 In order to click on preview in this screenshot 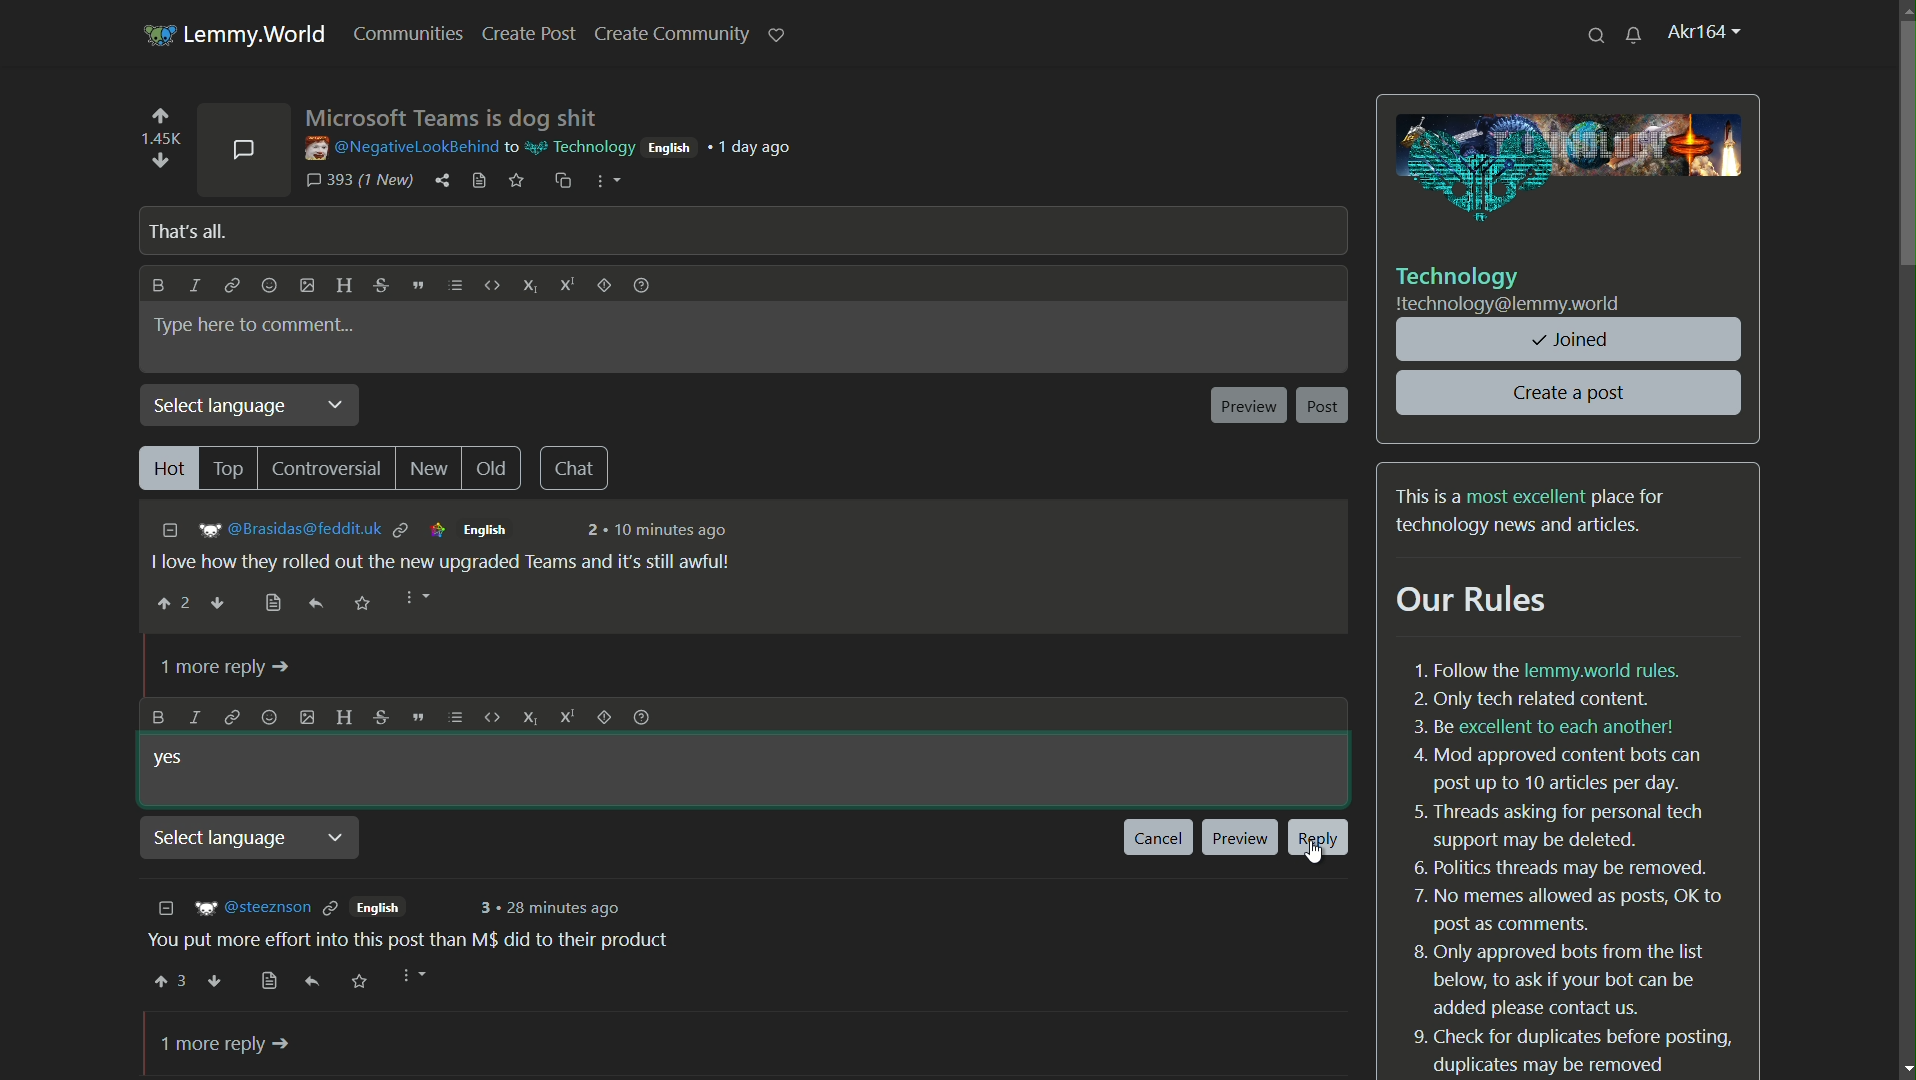, I will do `click(1247, 406)`.